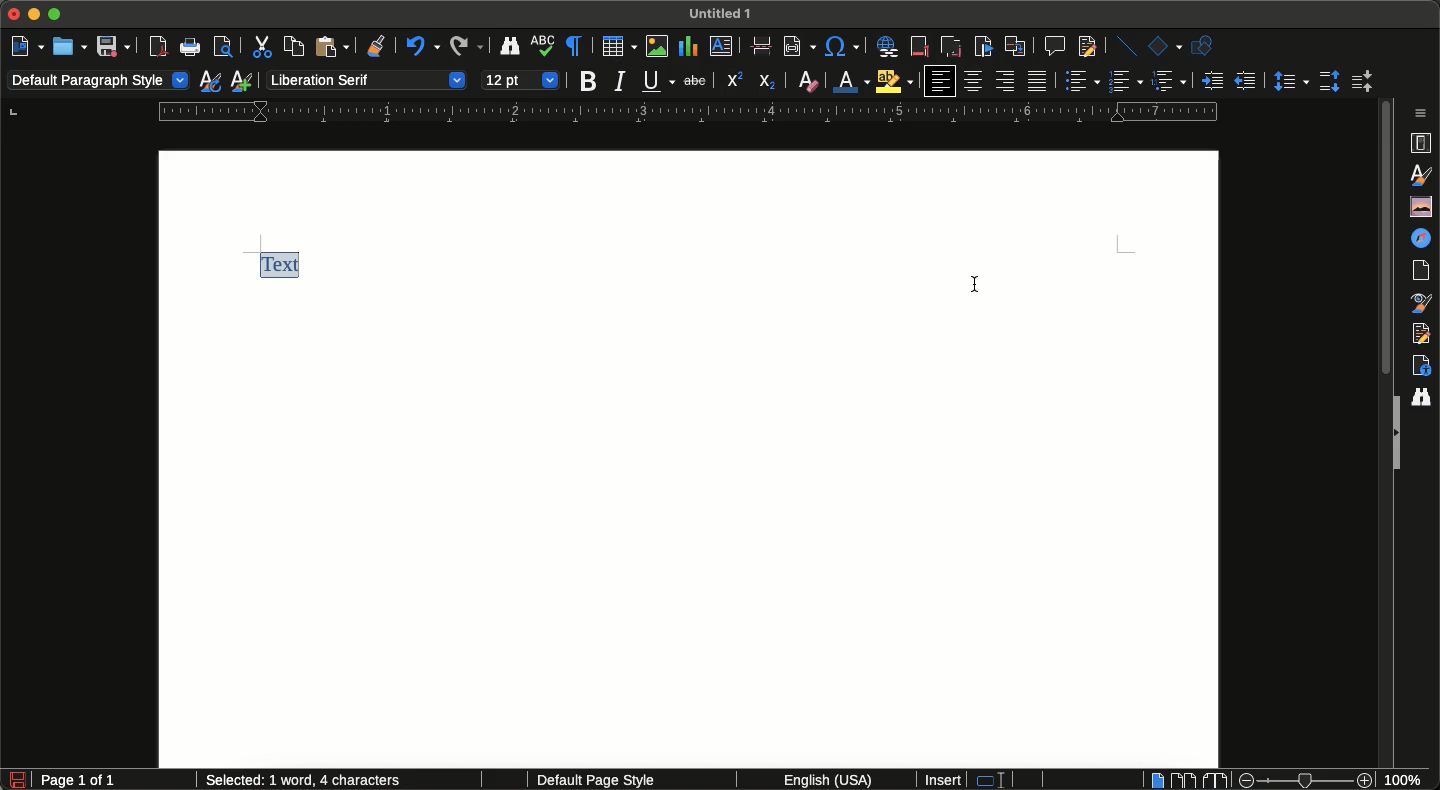 This screenshot has width=1440, height=790. What do you see at coordinates (365, 79) in the screenshot?
I see `Font style` at bounding box center [365, 79].